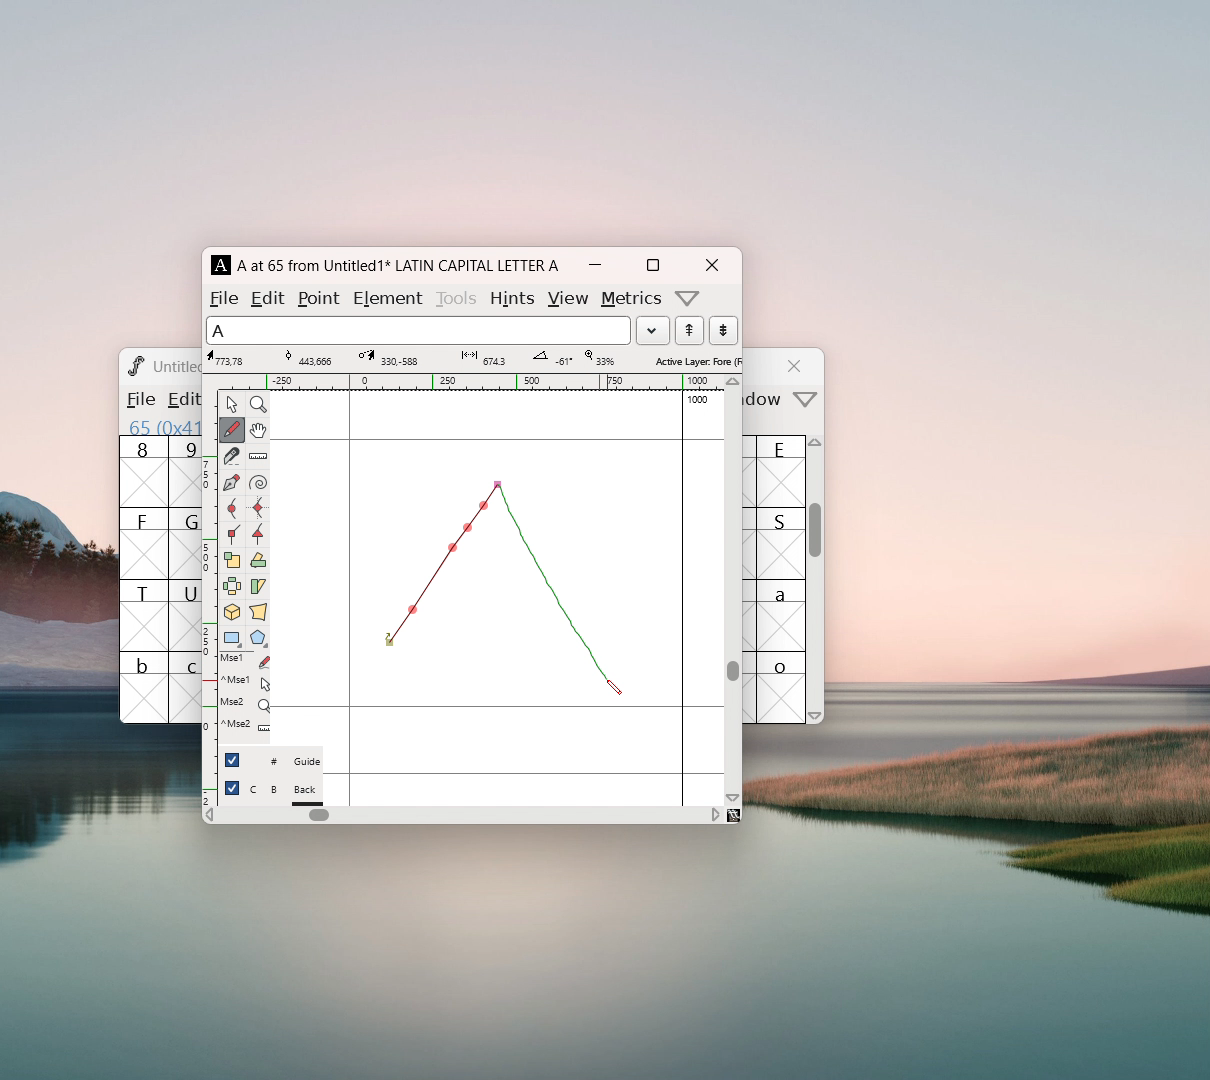 This screenshot has height=1080, width=1210. I want to click on scroll down, so click(733, 797).